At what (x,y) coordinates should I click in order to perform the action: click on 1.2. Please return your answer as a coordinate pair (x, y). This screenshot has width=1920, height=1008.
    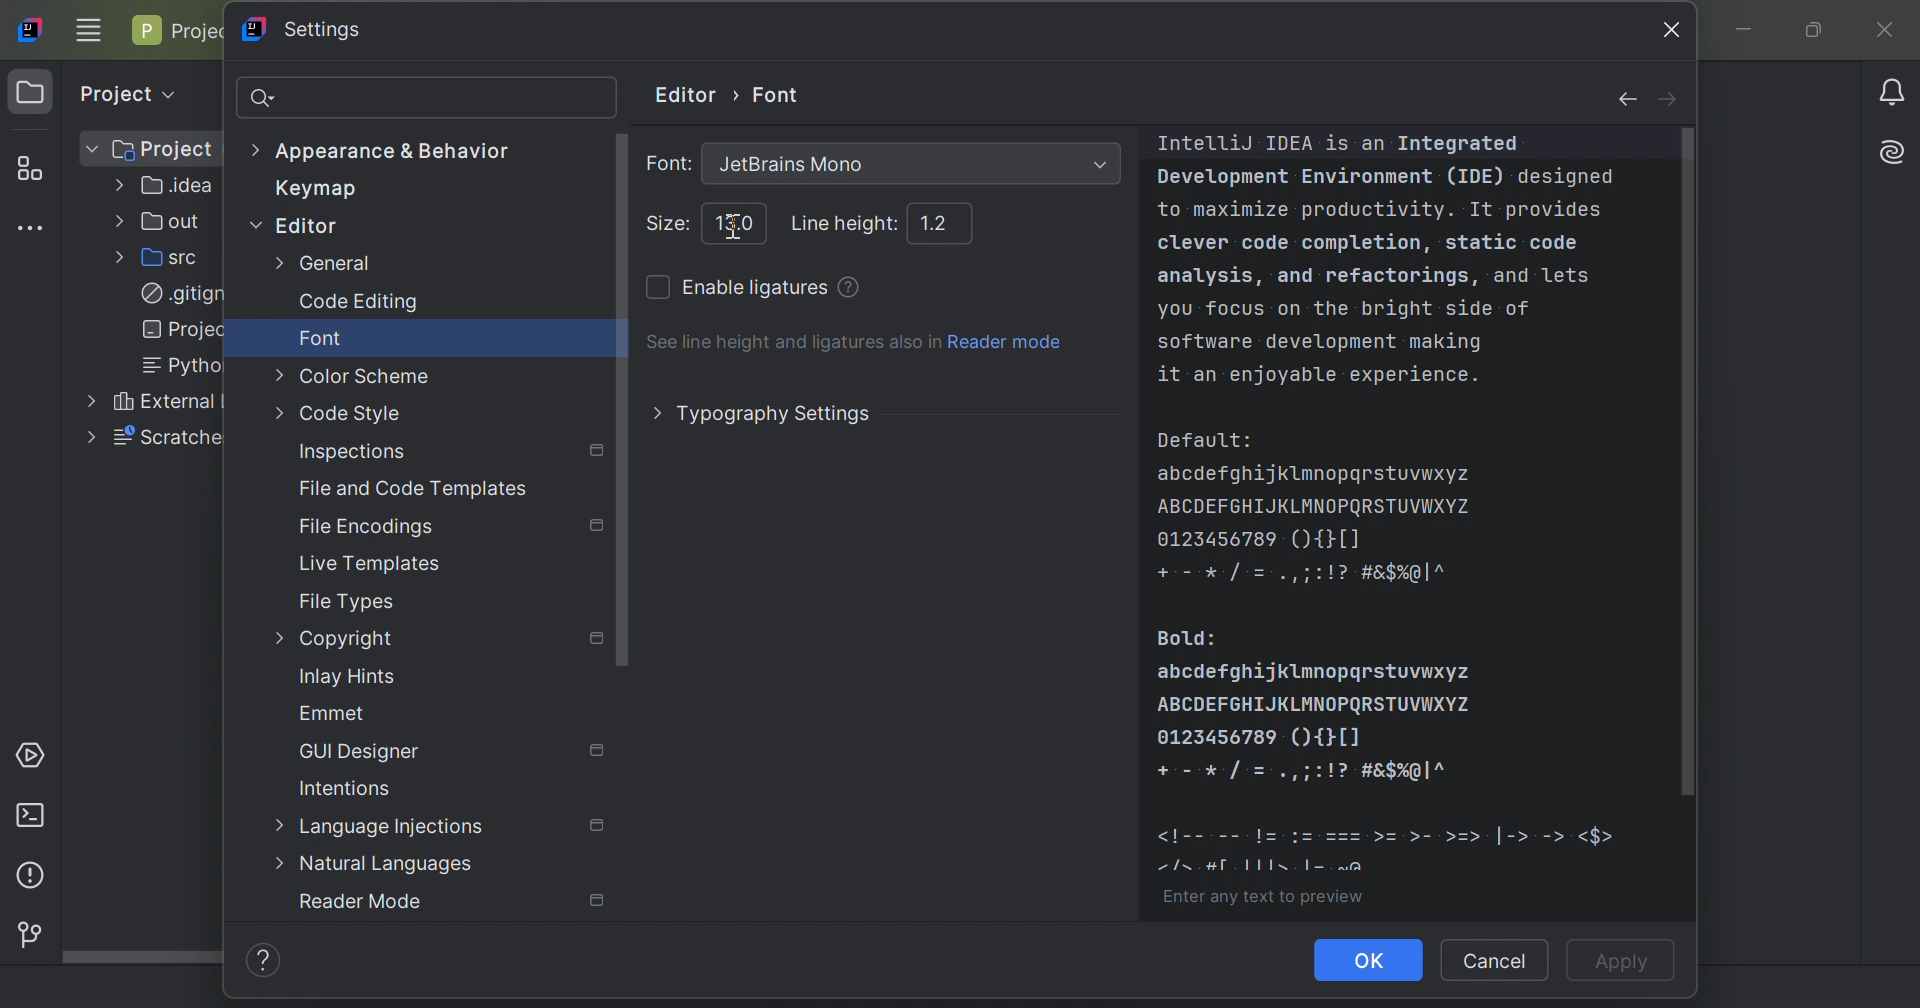
    Looking at the image, I should click on (936, 221).